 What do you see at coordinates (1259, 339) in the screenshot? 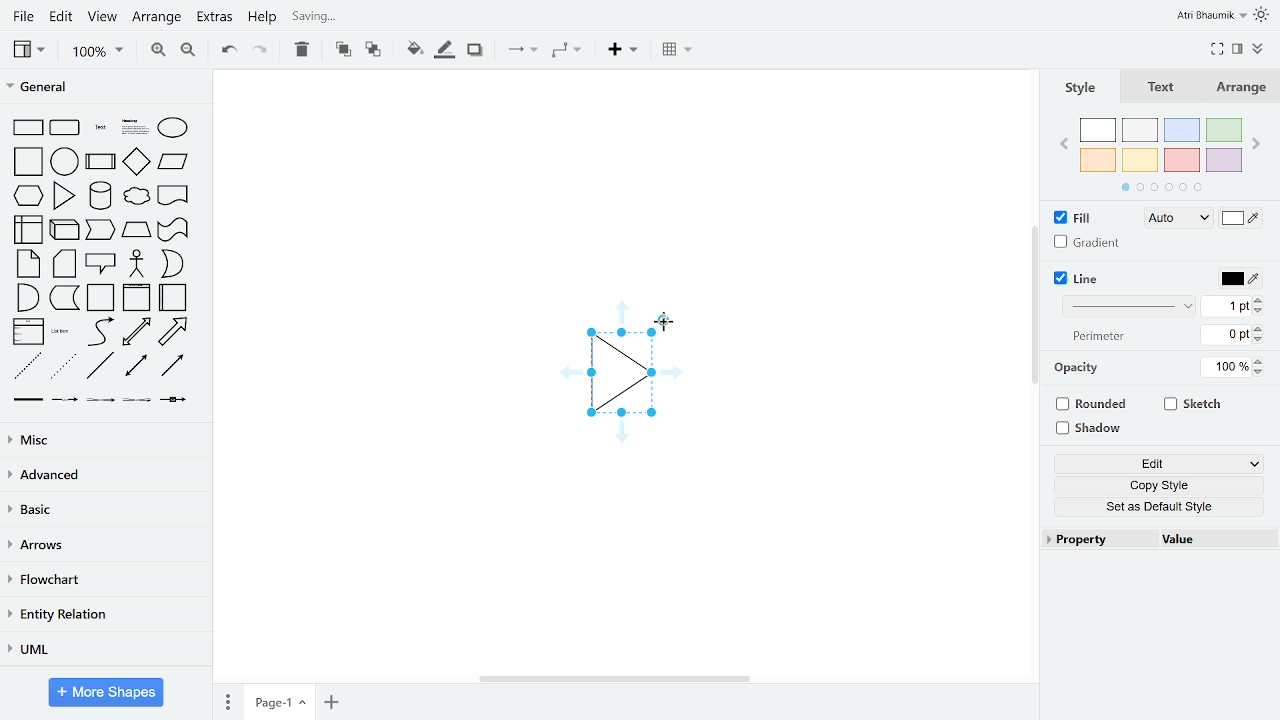
I see `decrease perimeter` at bounding box center [1259, 339].